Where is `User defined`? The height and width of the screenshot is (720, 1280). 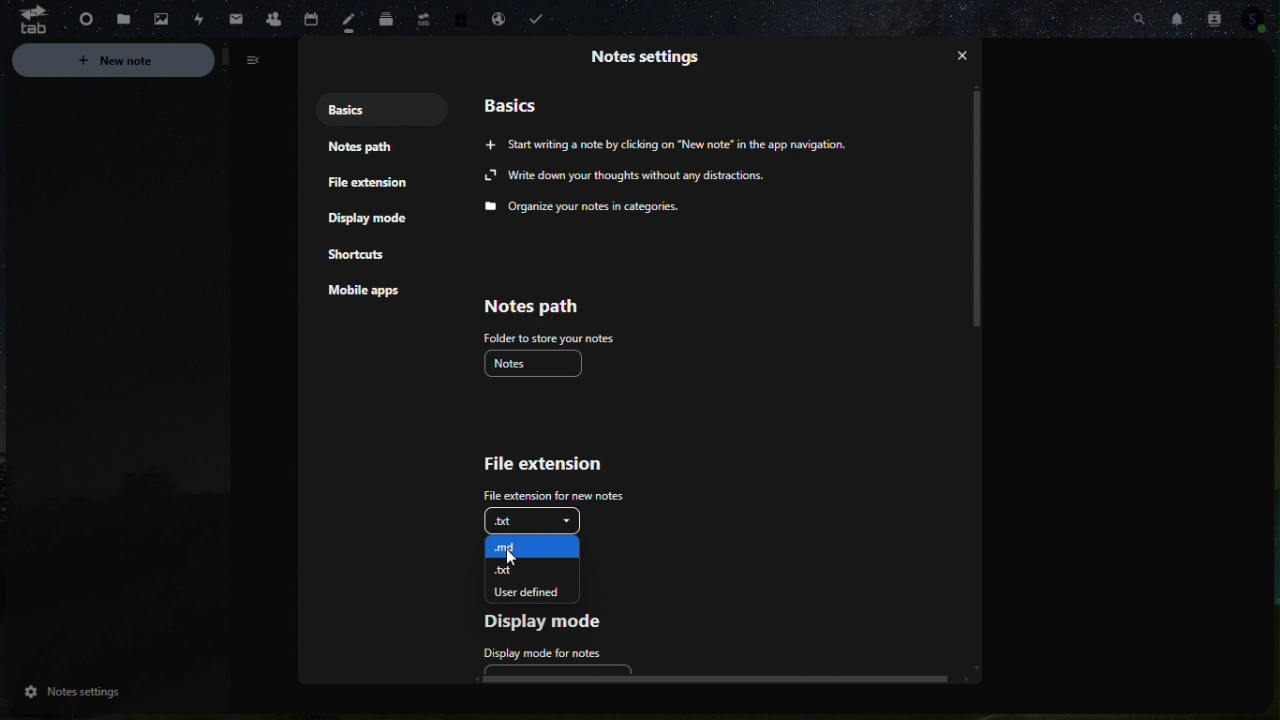 User defined is located at coordinates (542, 591).